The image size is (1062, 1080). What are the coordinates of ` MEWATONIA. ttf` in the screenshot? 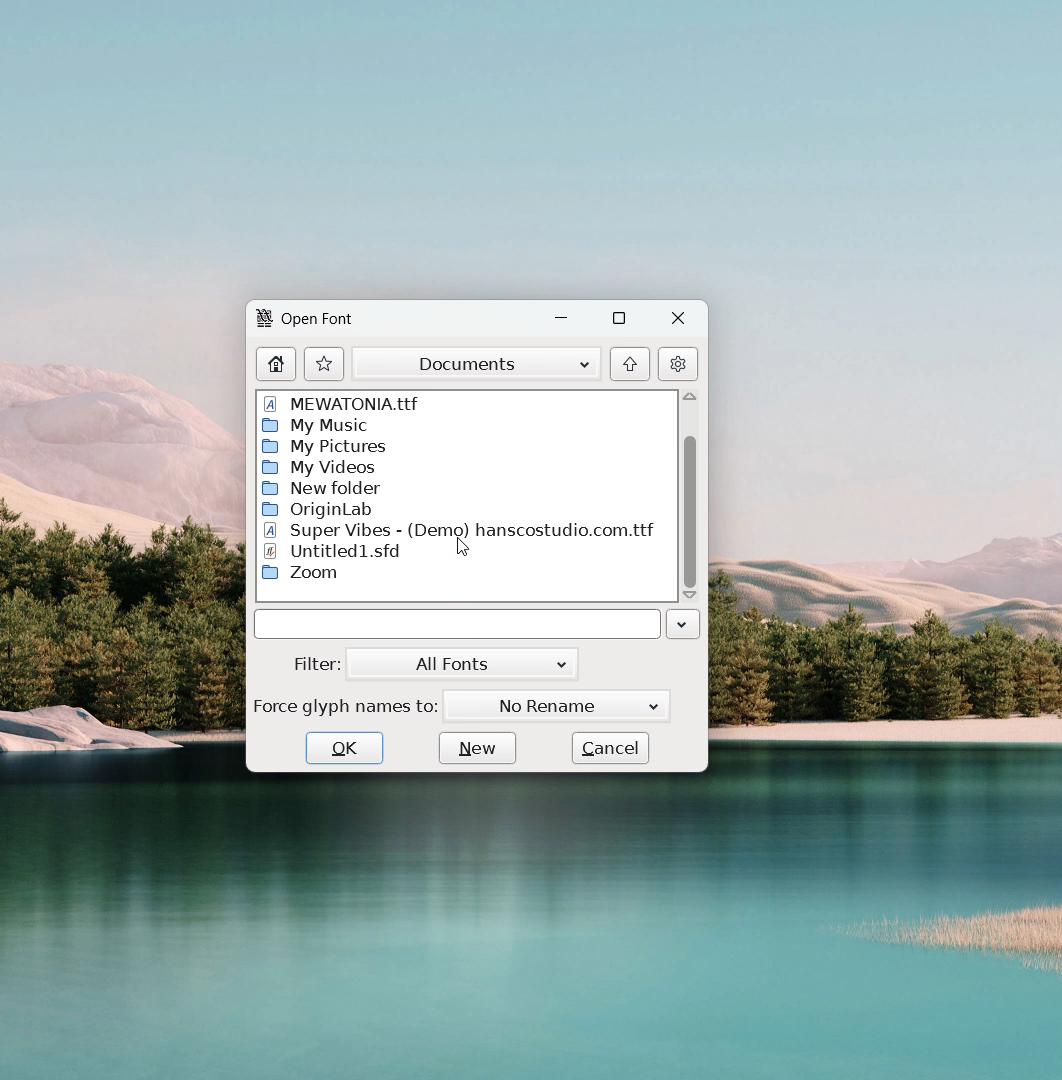 It's located at (347, 400).